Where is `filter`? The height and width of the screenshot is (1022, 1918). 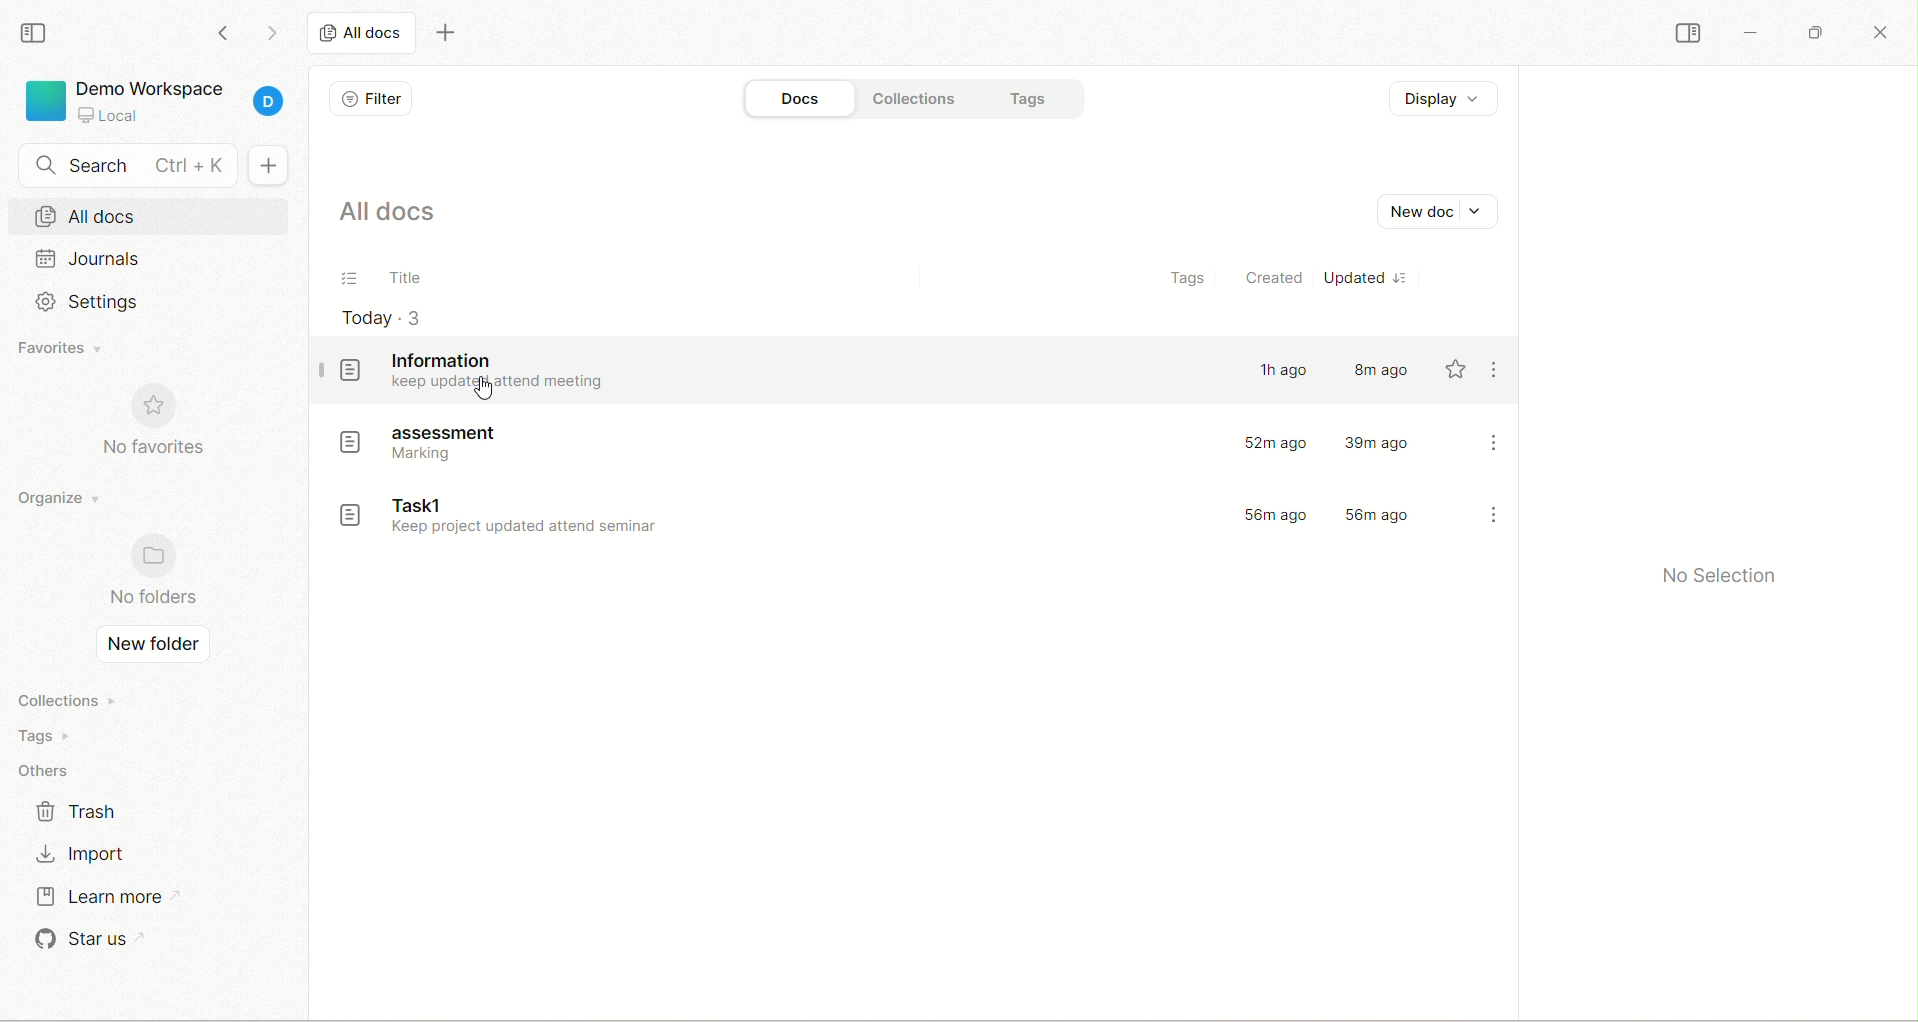
filter is located at coordinates (372, 101).